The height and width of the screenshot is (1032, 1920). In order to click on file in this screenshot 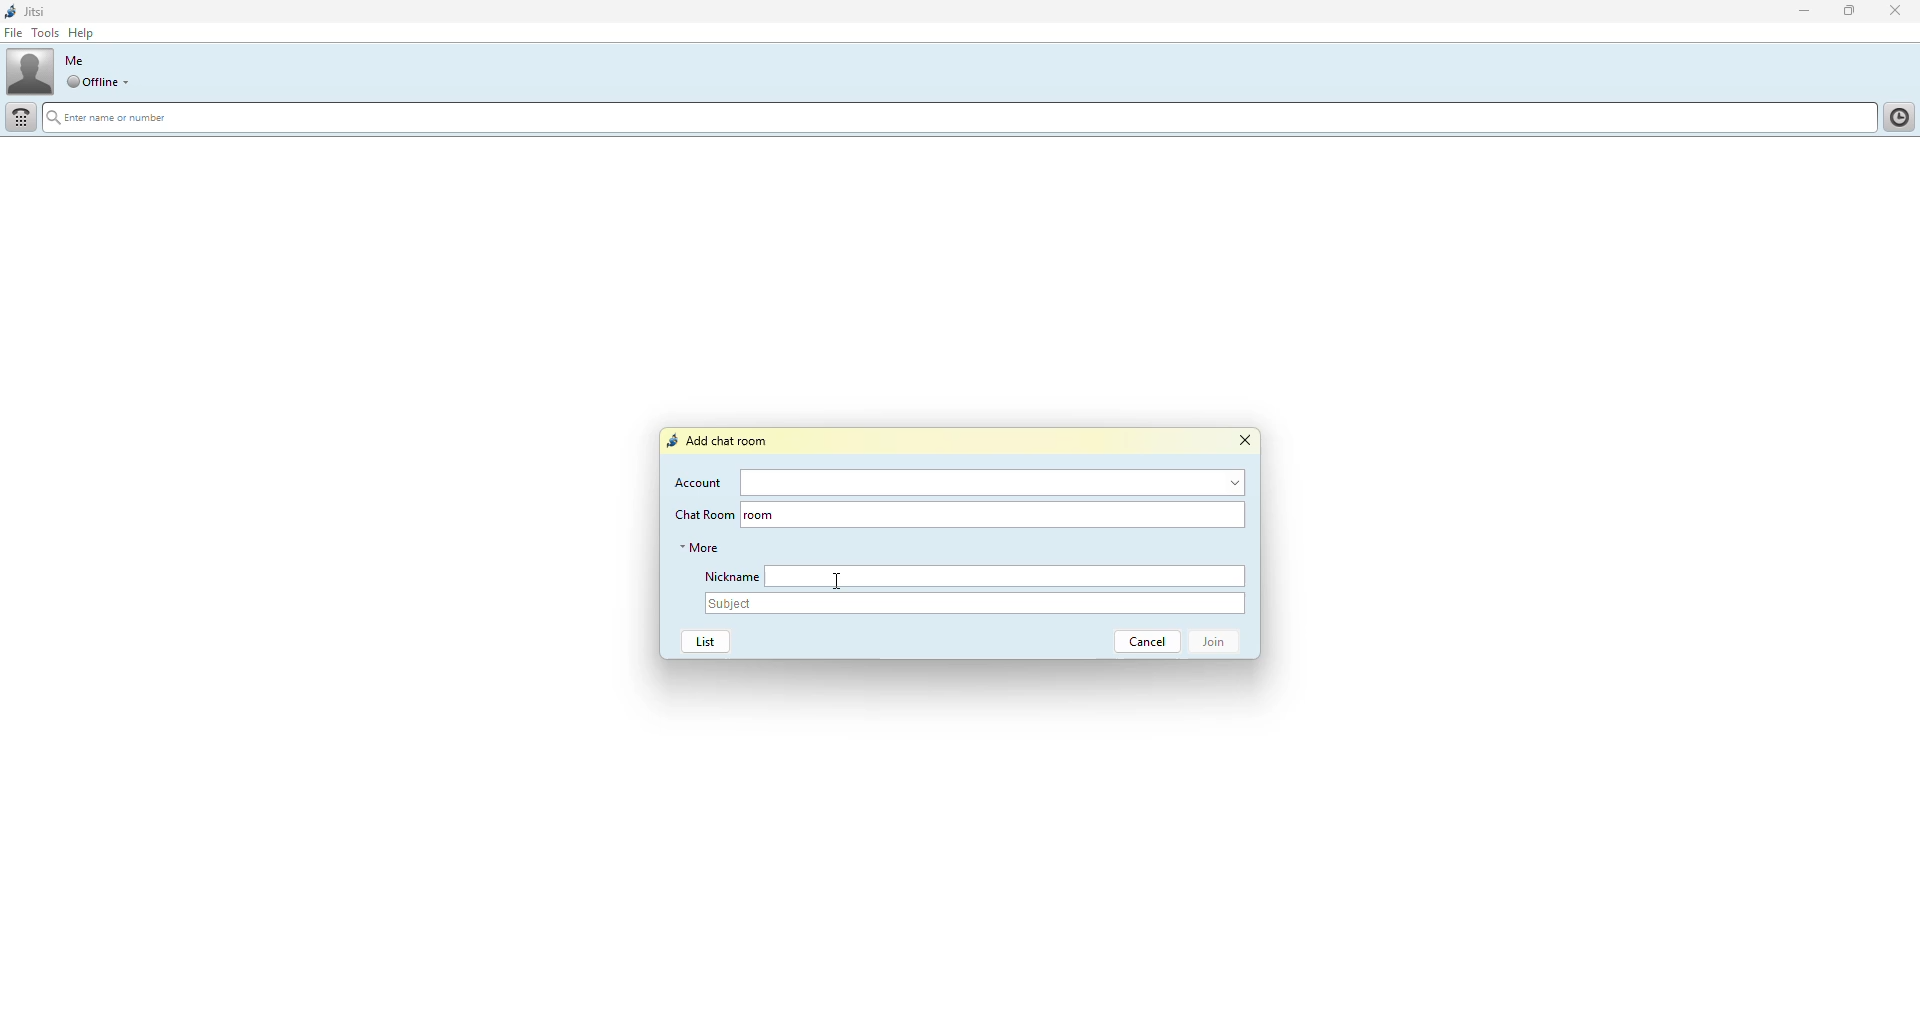, I will do `click(15, 33)`.